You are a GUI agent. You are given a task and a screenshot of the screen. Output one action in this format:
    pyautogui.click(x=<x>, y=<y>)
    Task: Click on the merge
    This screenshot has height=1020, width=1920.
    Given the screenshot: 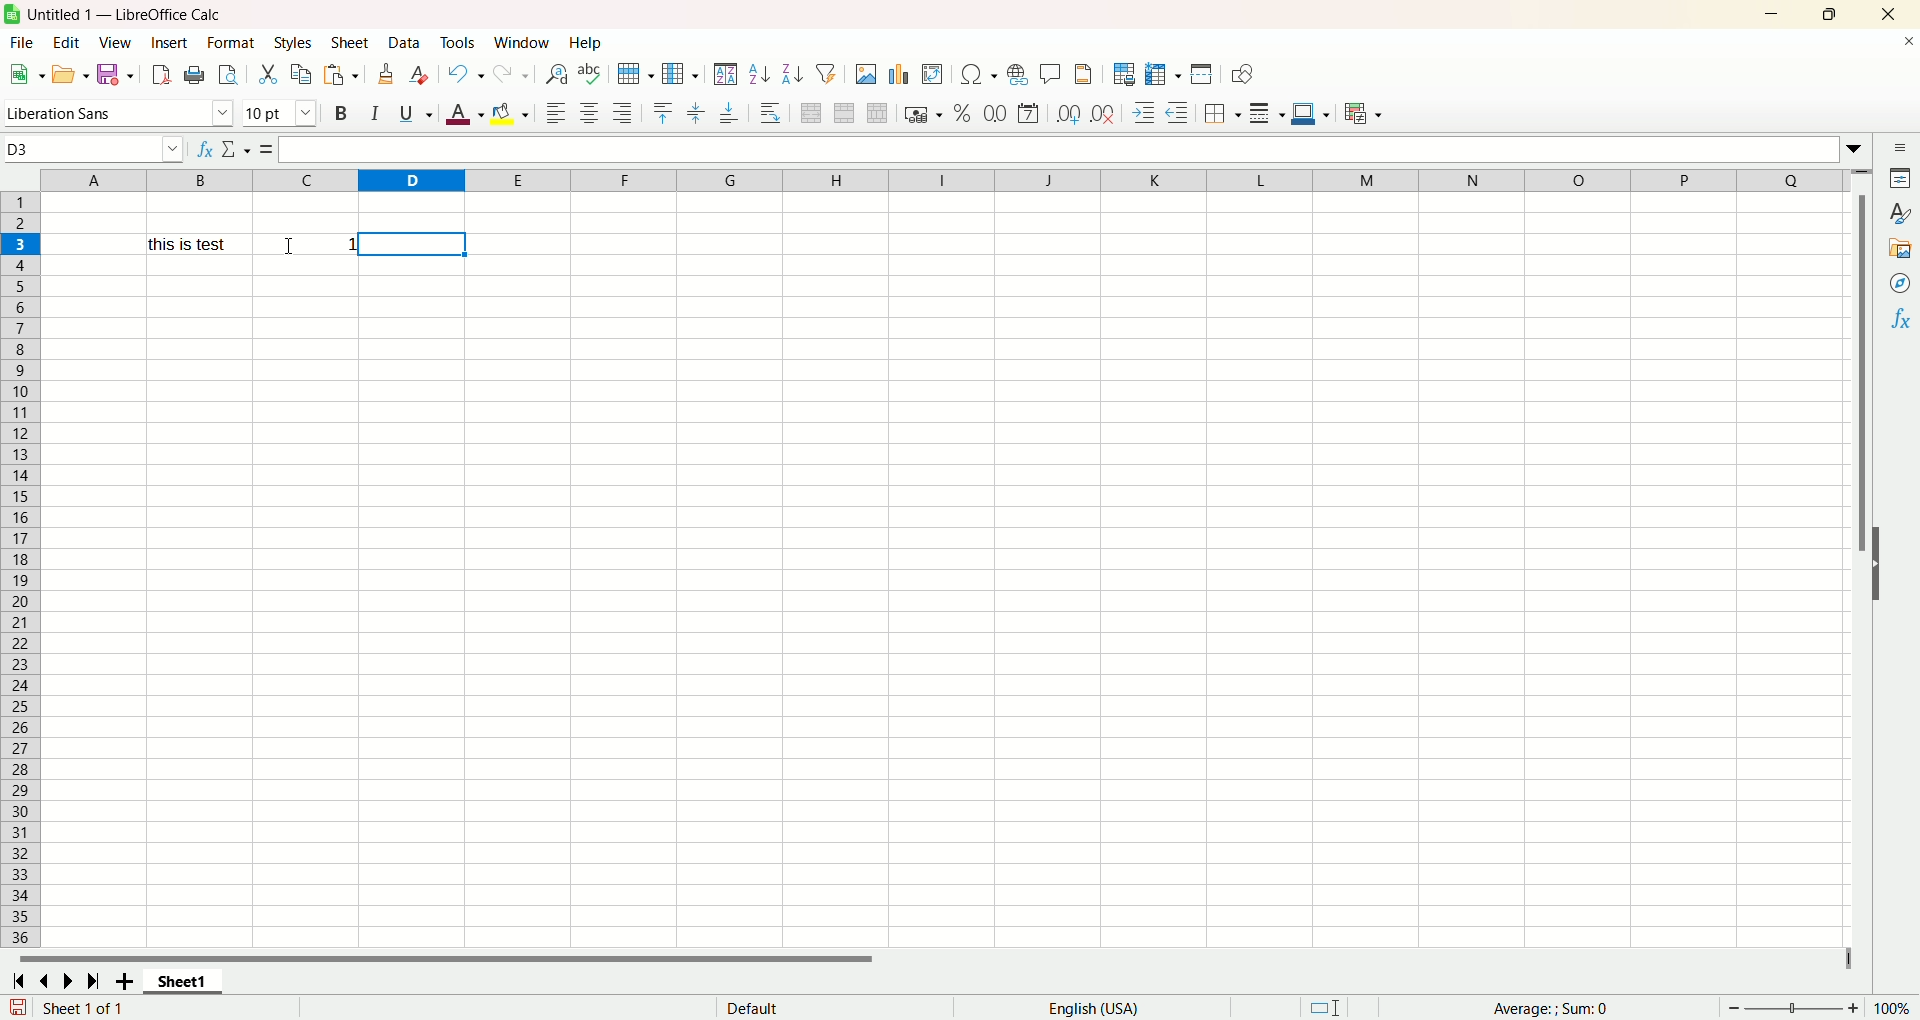 What is the action you would take?
    pyautogui.click(x=844, y=113)
    